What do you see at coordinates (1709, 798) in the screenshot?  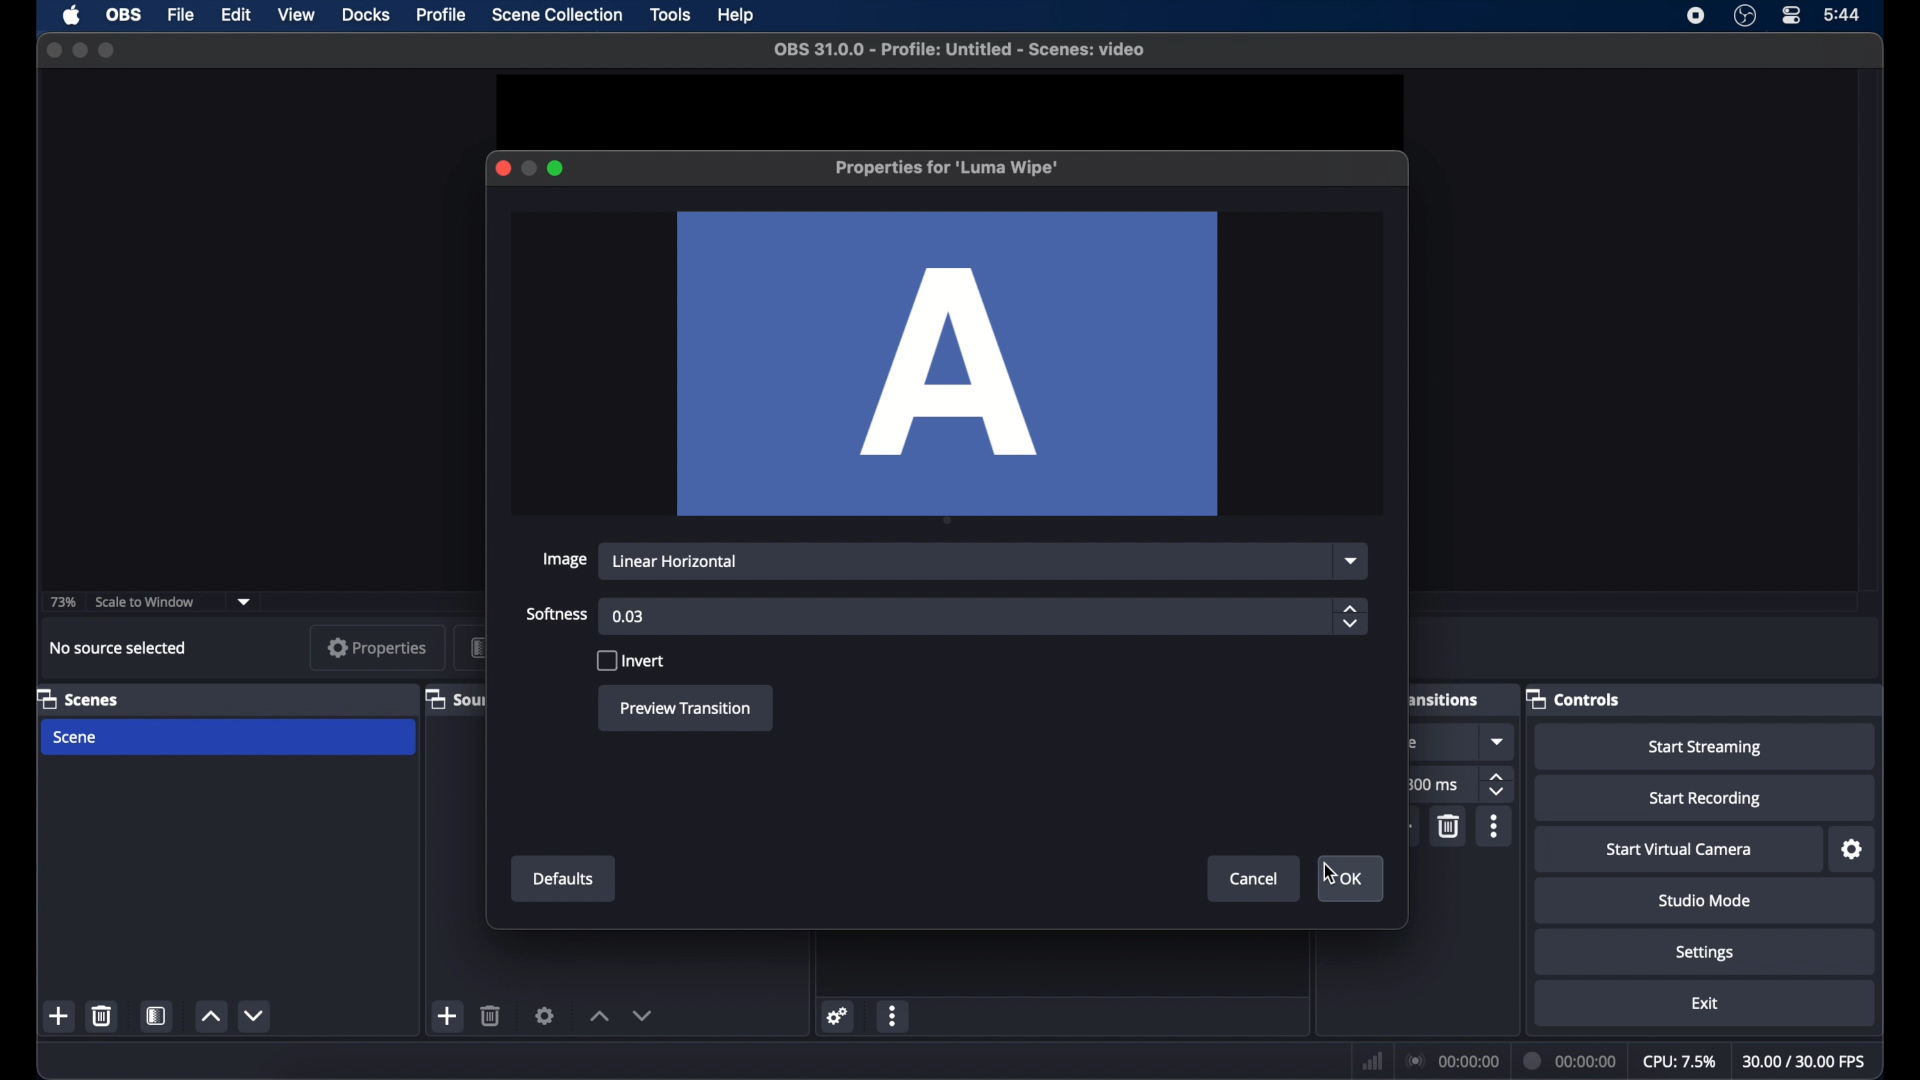 I see `start recording` at bounding box center [1709, 798].